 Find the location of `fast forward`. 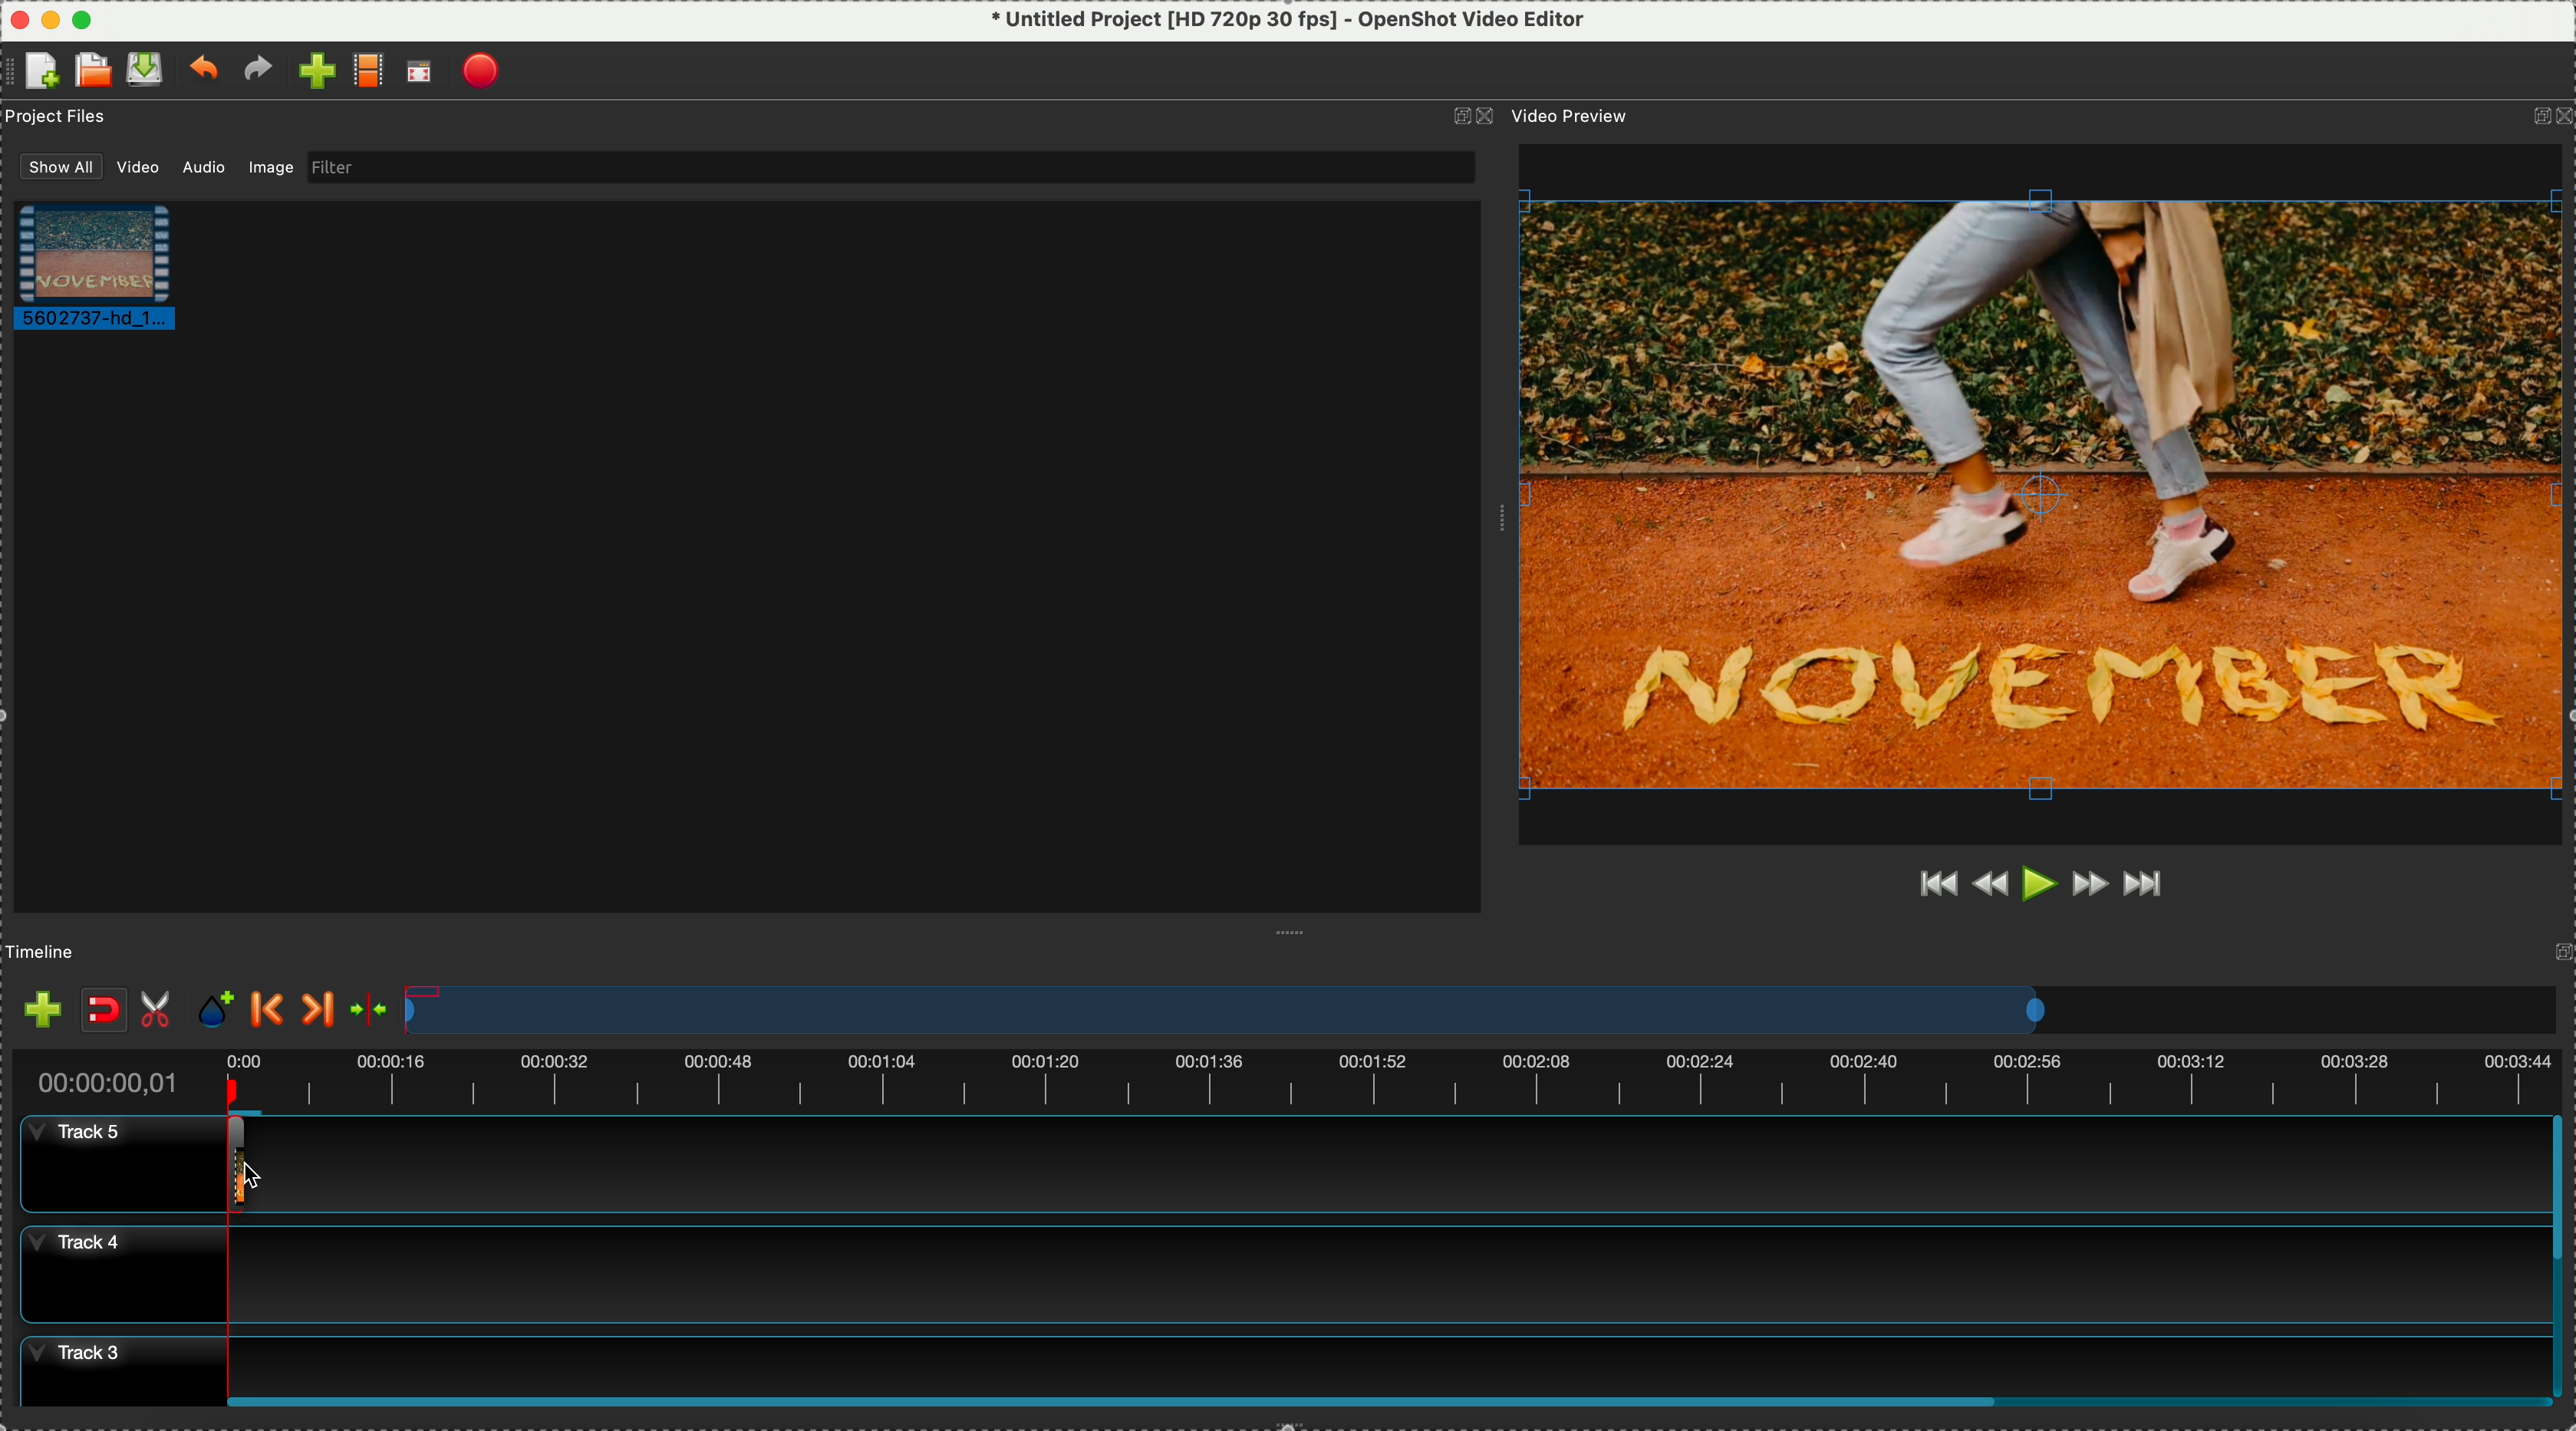

fast forward is located at coordinates (2090, 889).